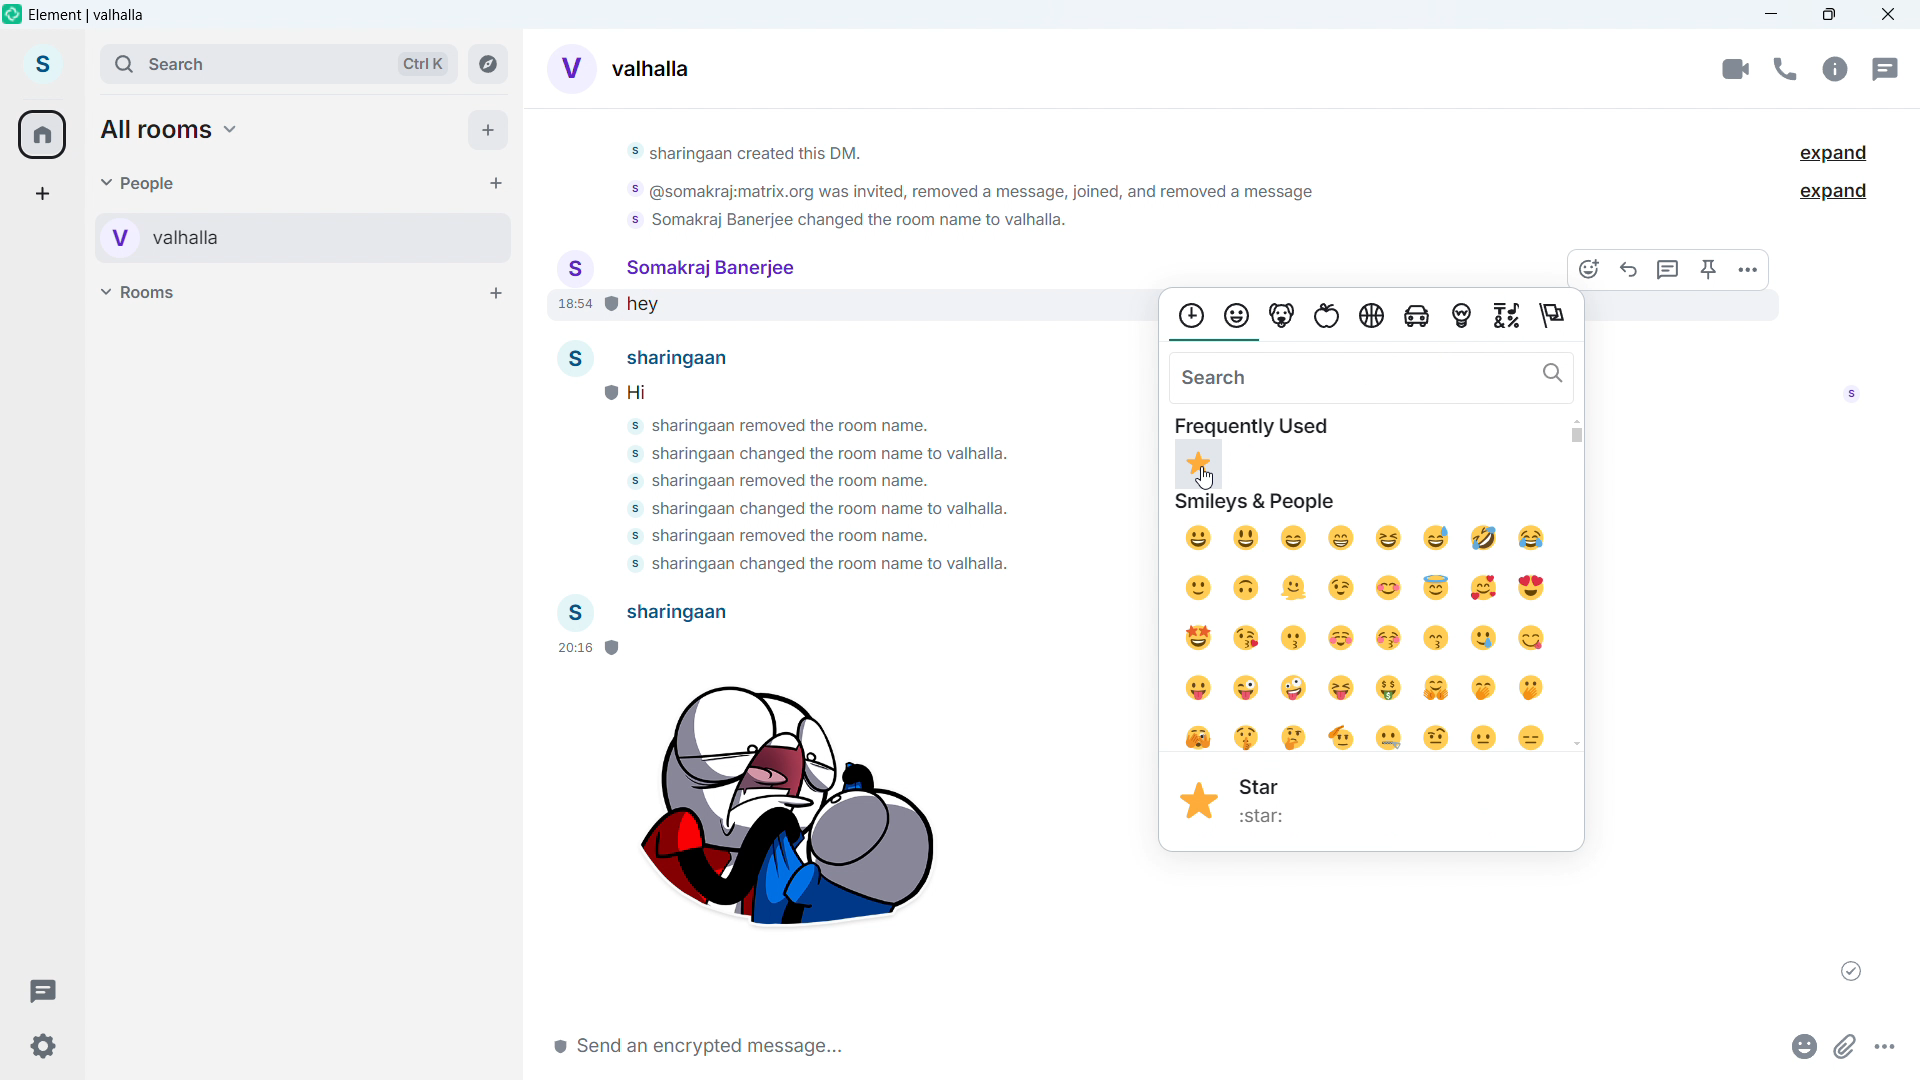  I want to click on Video conference , so click(1736, 69).